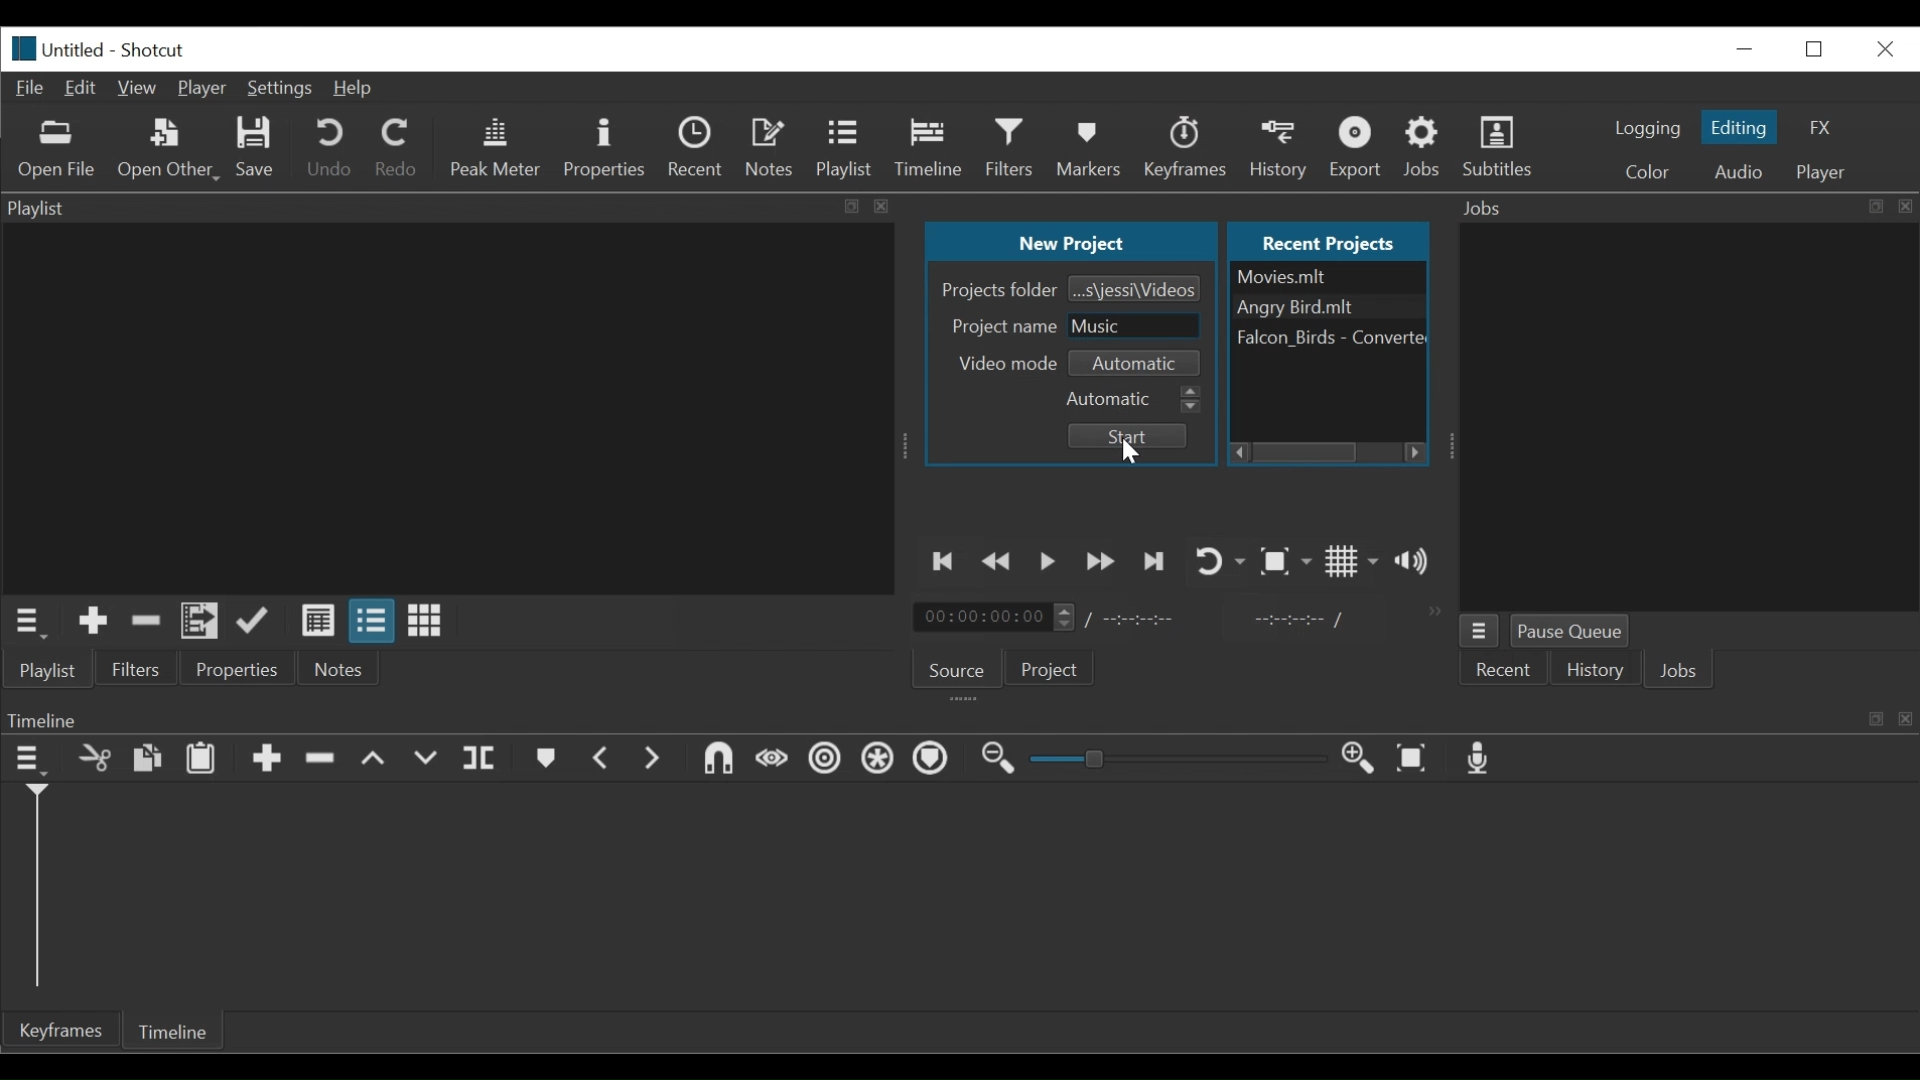  I want to click on Close, so click(1886, 49).